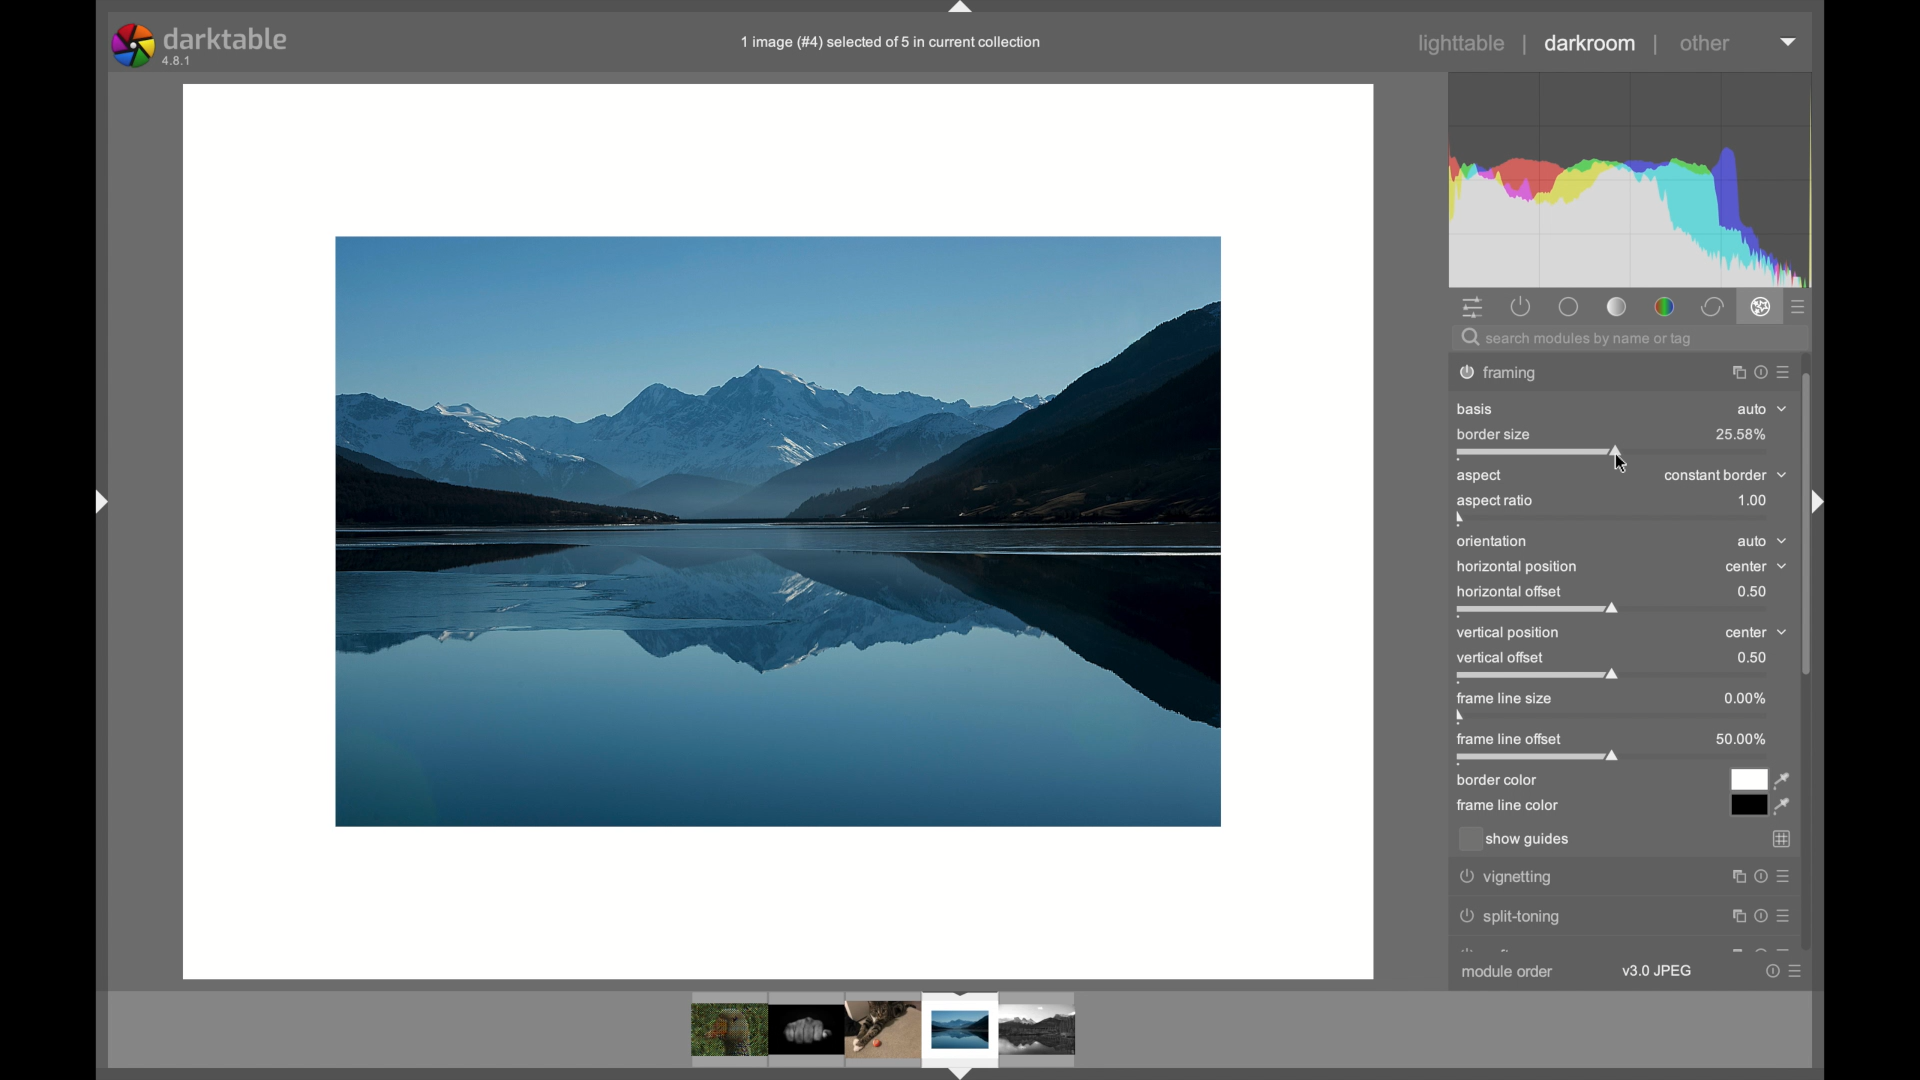 This screenshot has width=1920, height=1080. Describe the element at coordinates (1517, 916) in the screenshot. I see `split toning` at that location.